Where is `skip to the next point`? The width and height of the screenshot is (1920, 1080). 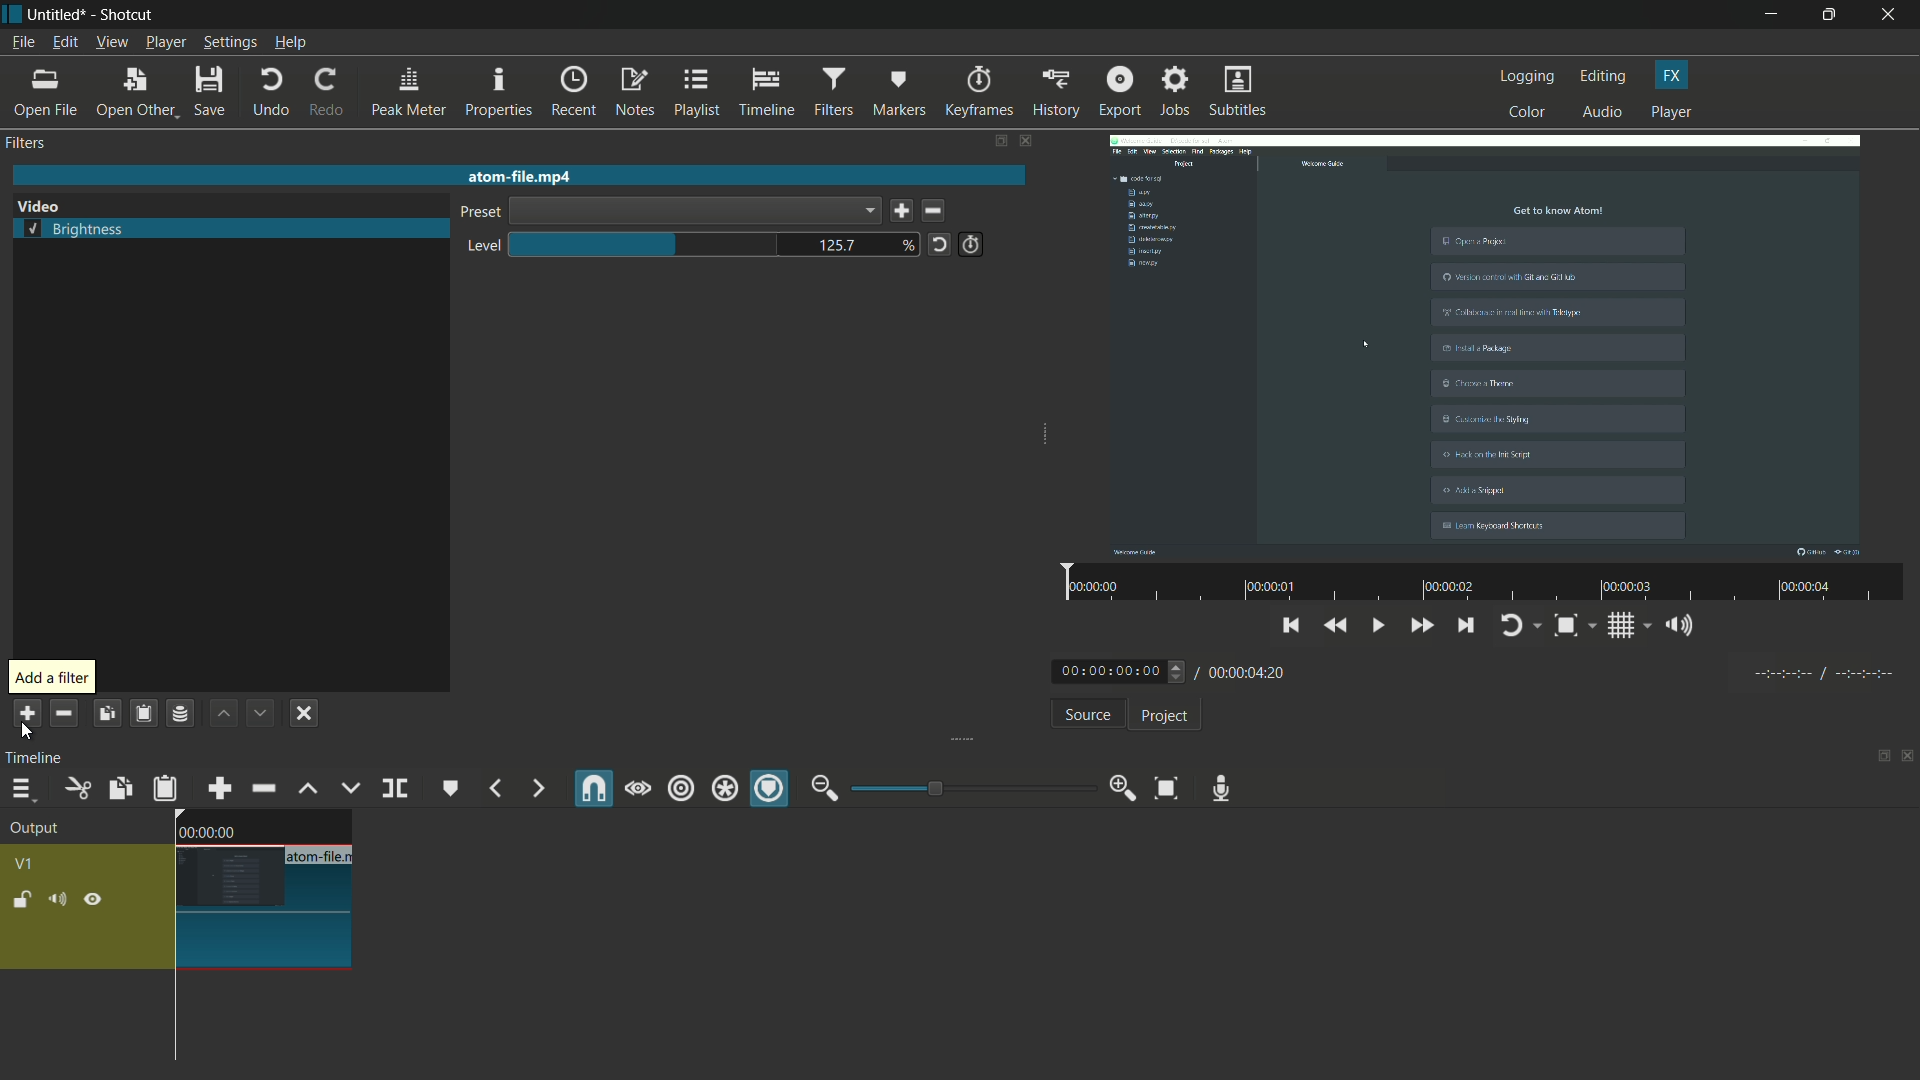 skip to the next point is located at coordinates (1466, 628).